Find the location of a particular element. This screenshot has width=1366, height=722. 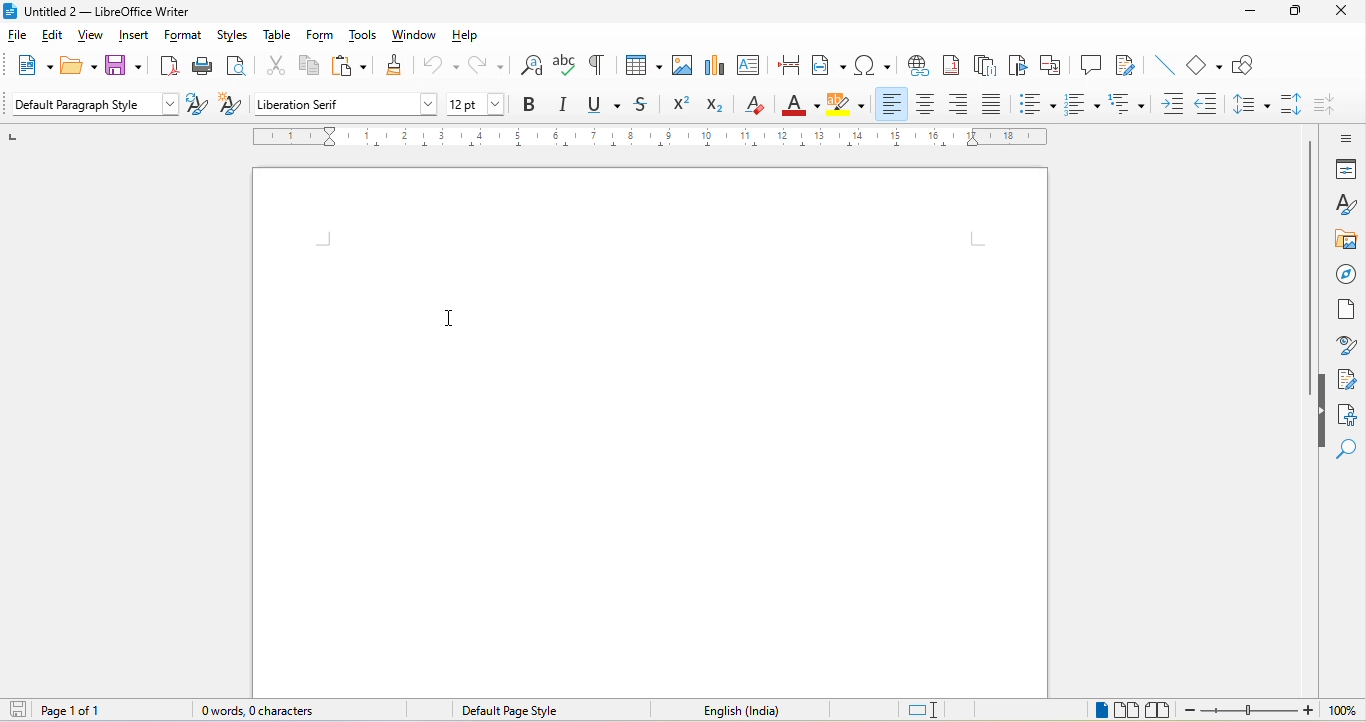

ruler is located at coordinates (660, 138).